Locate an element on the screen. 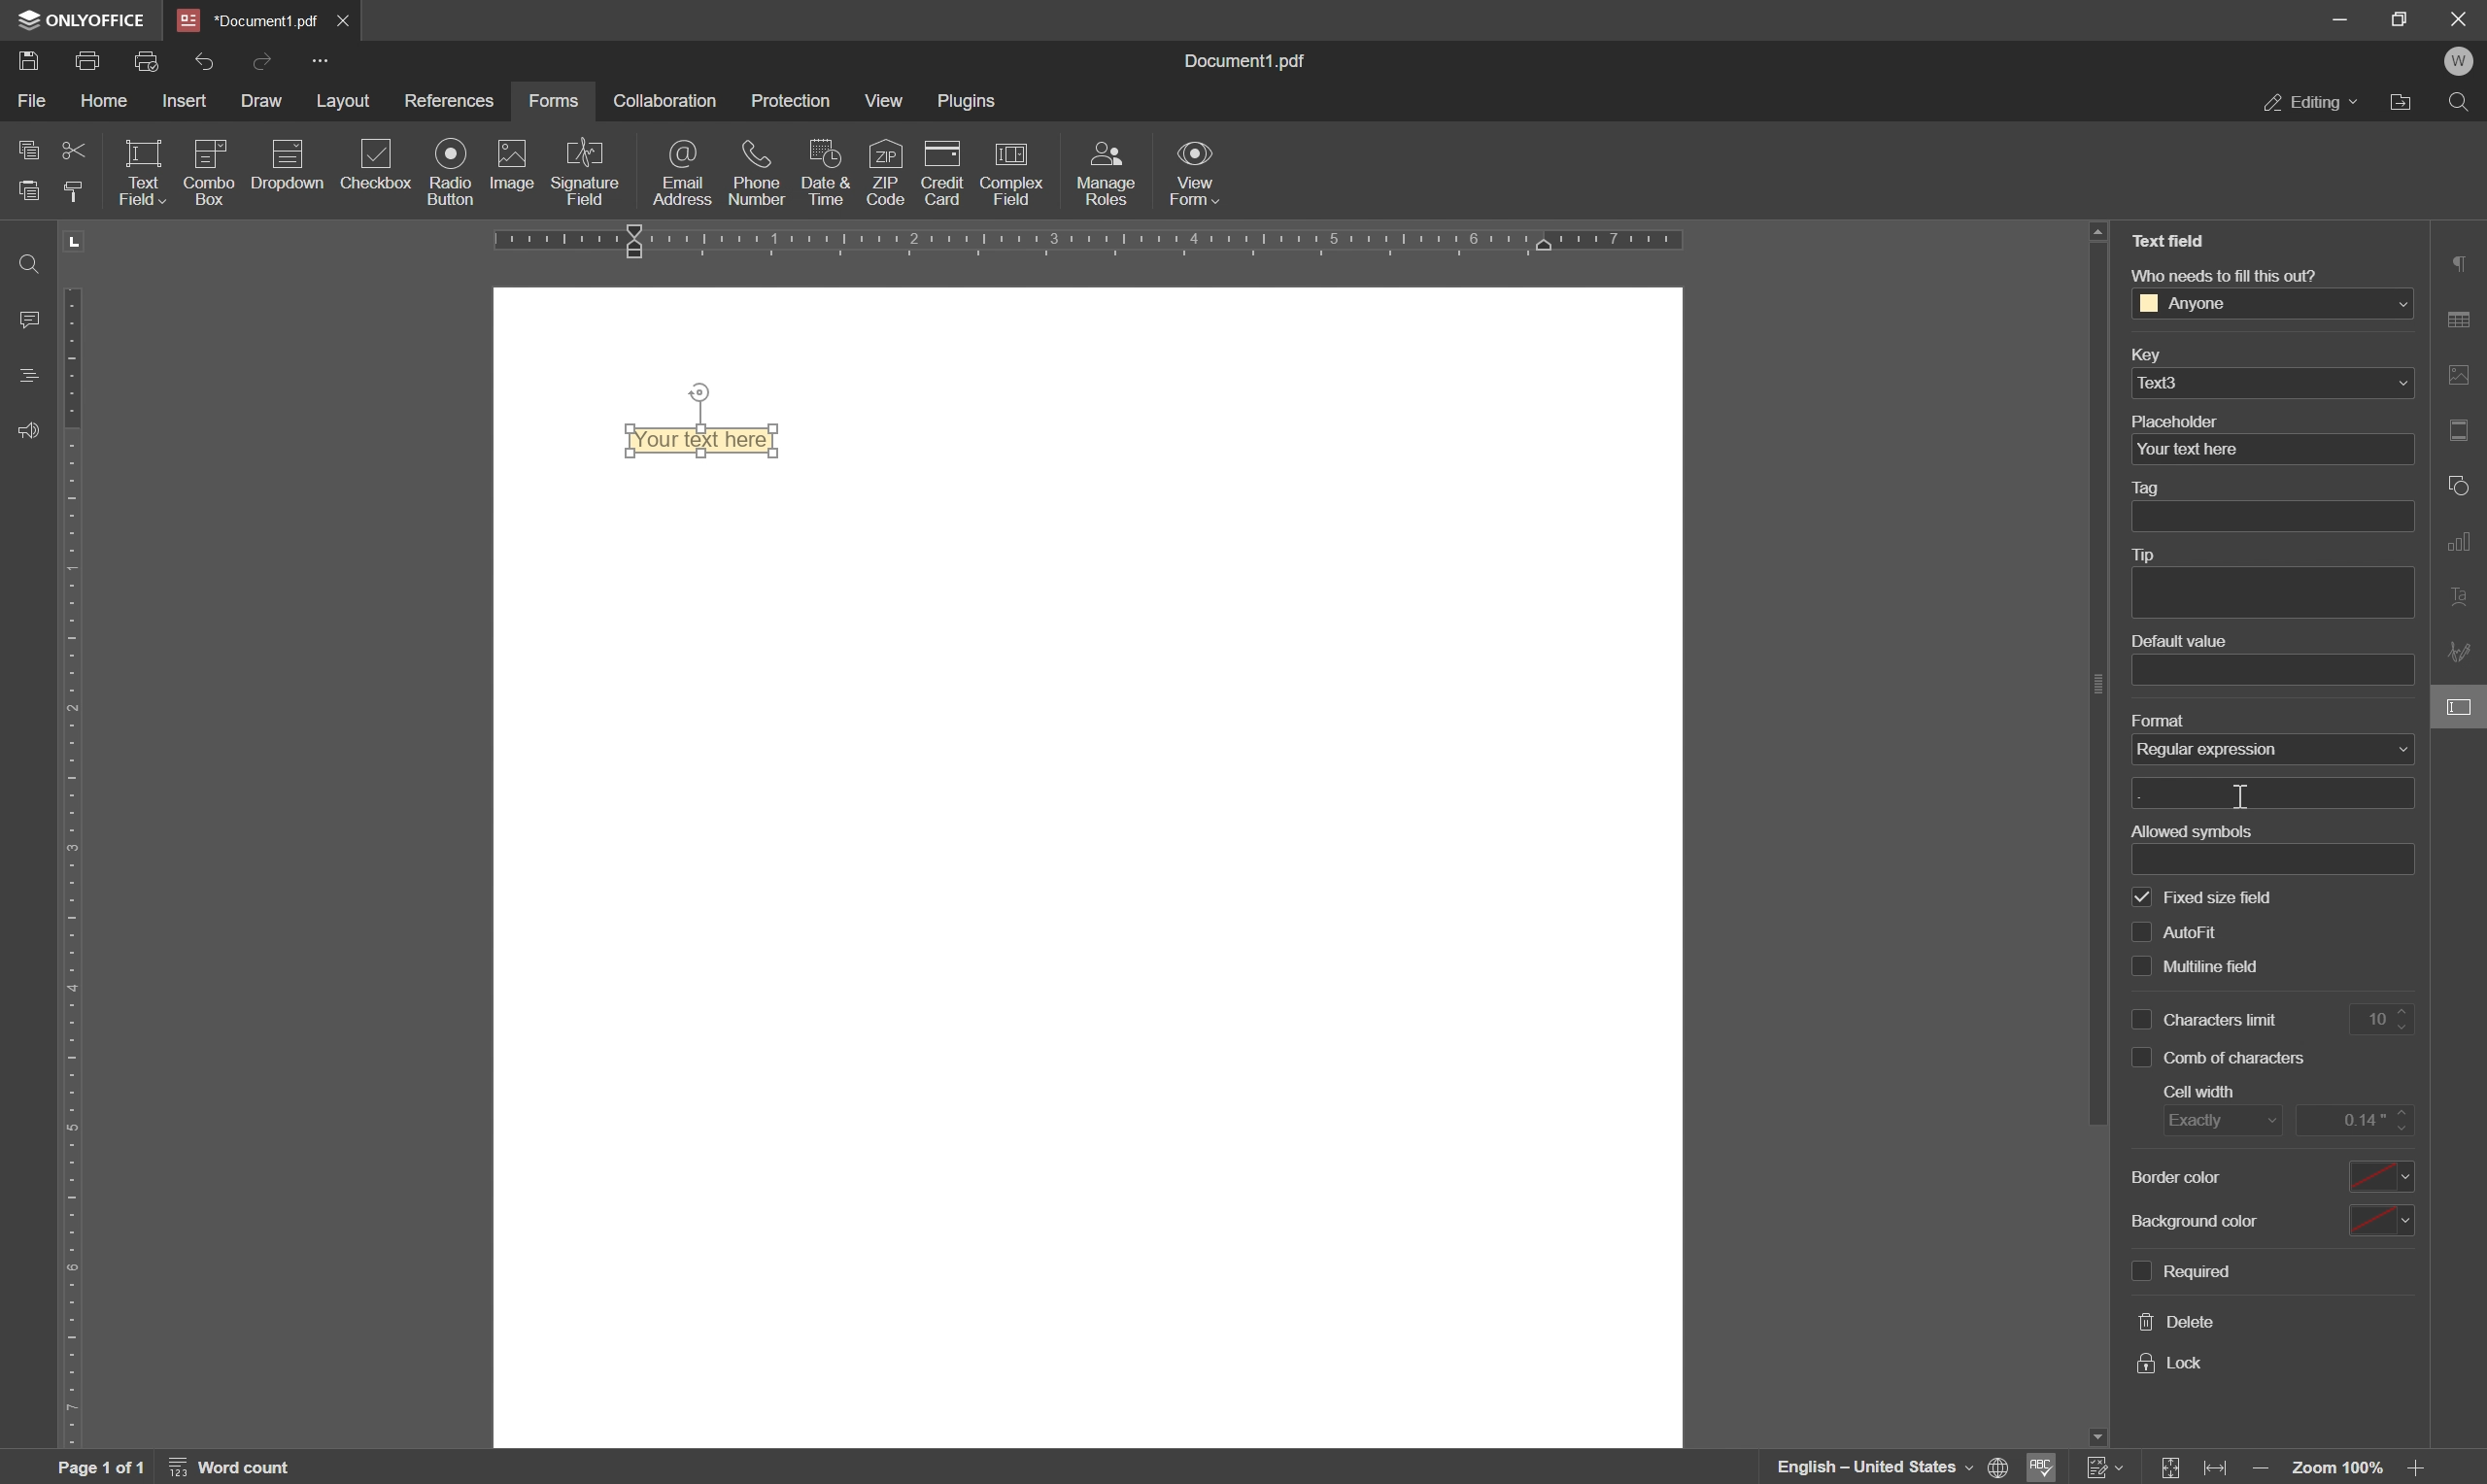  phone number is located at coordinates (760, 171).